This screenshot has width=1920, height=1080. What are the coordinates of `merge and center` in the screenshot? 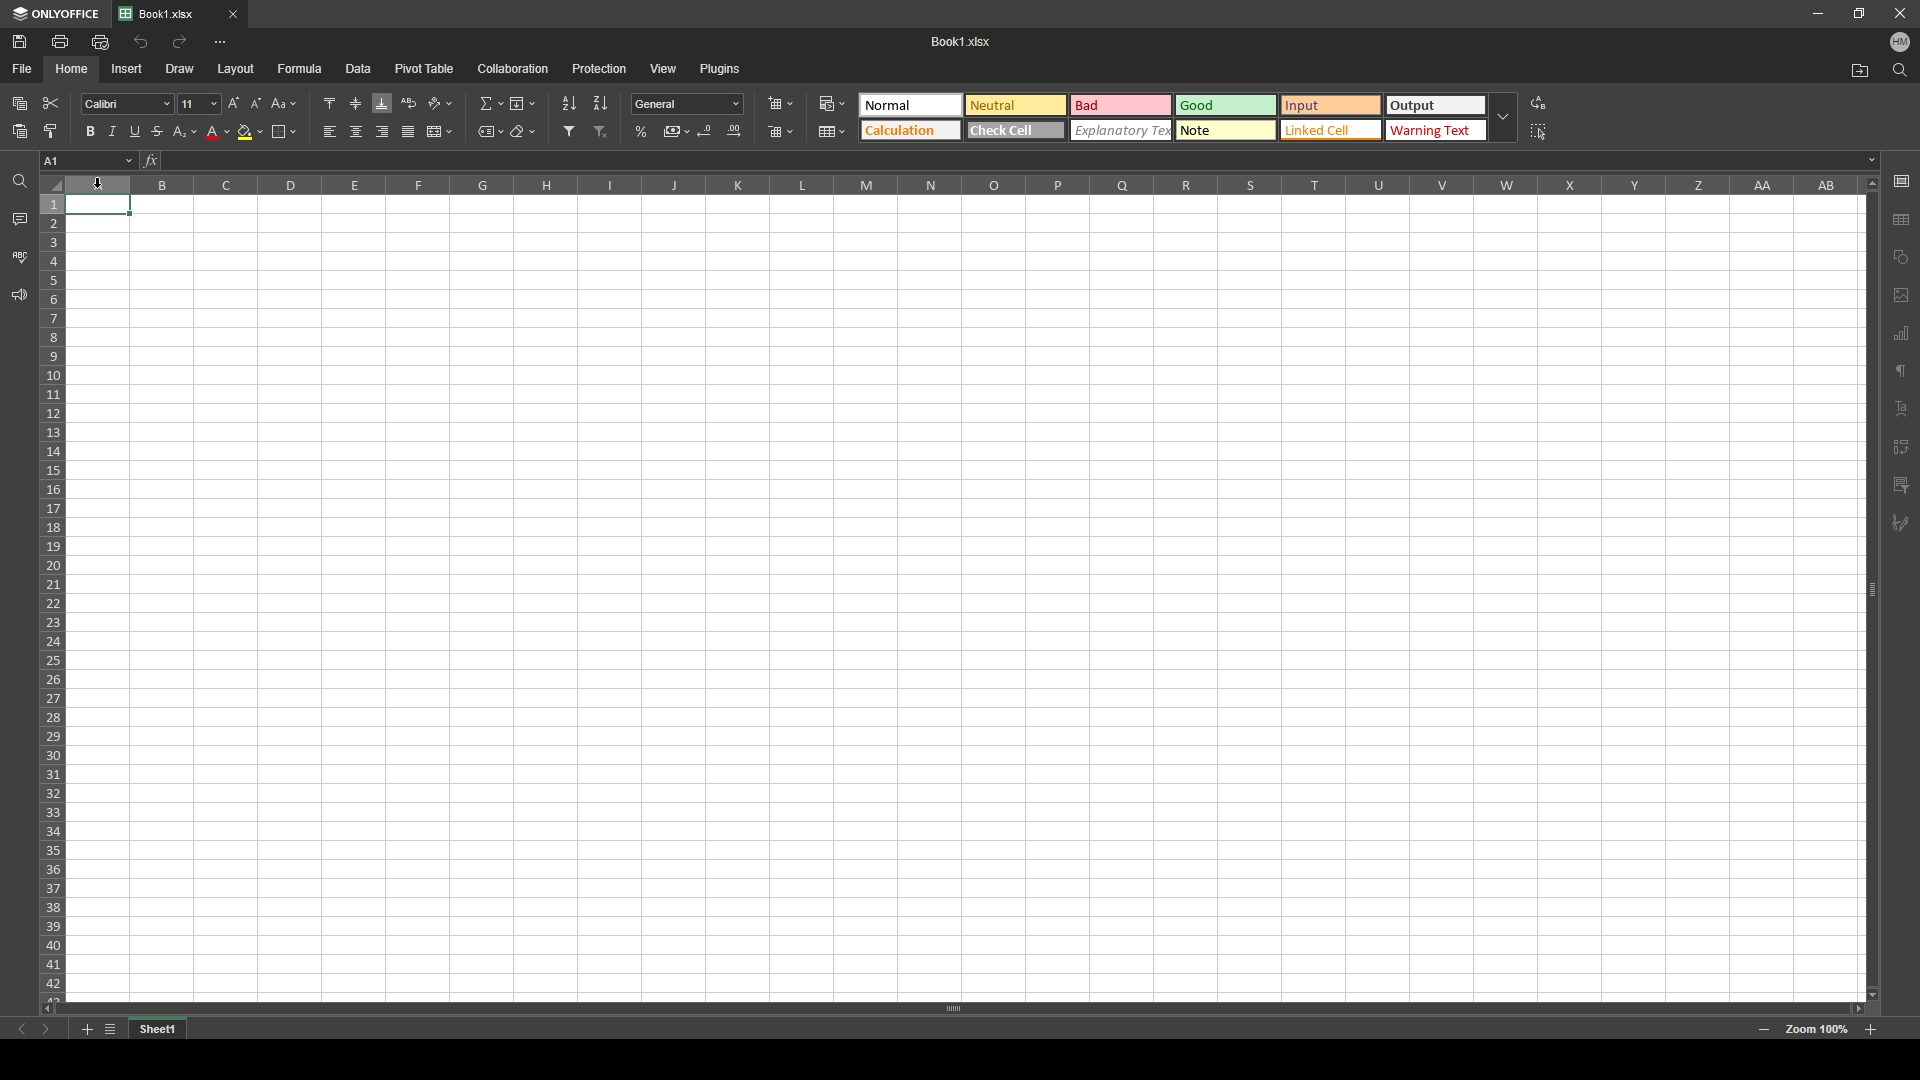 It's located at (439, 131).